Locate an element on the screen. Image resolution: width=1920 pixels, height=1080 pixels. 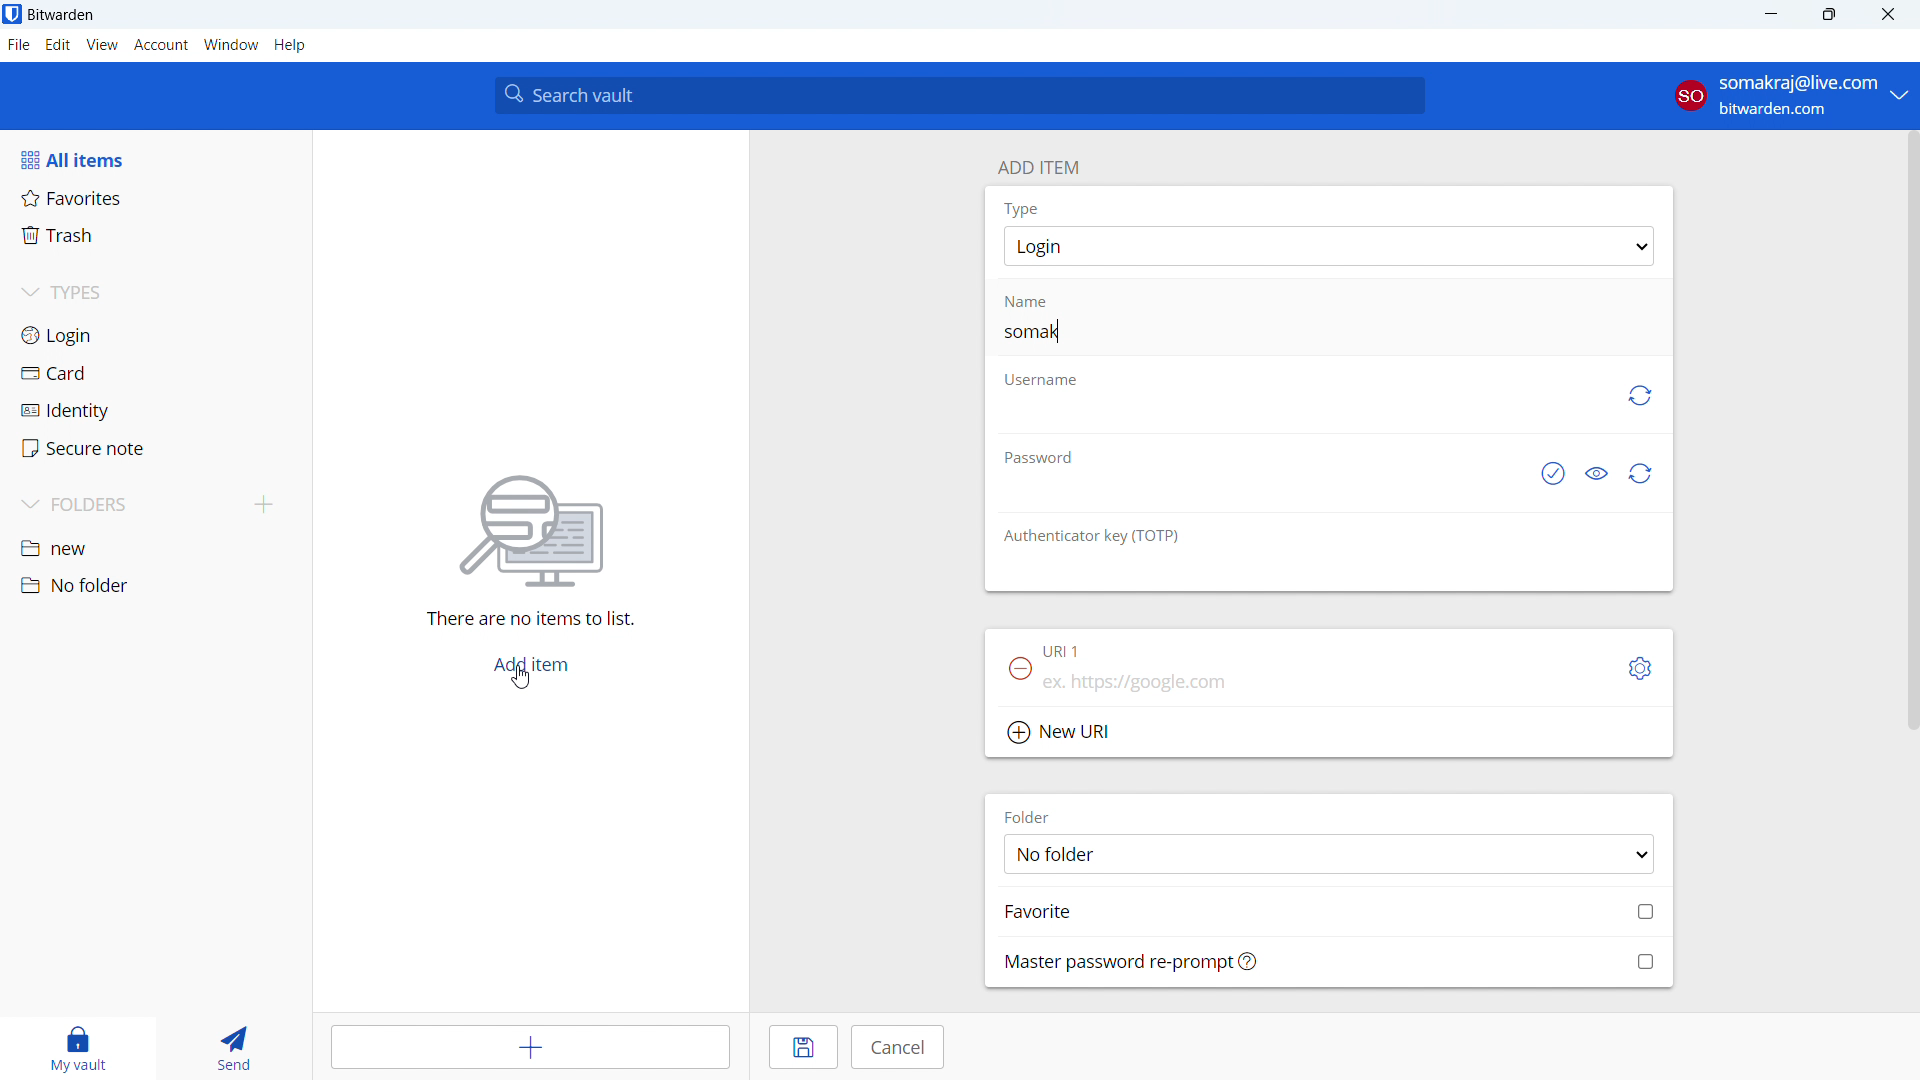
add url is located at coordinates (1328, 687).